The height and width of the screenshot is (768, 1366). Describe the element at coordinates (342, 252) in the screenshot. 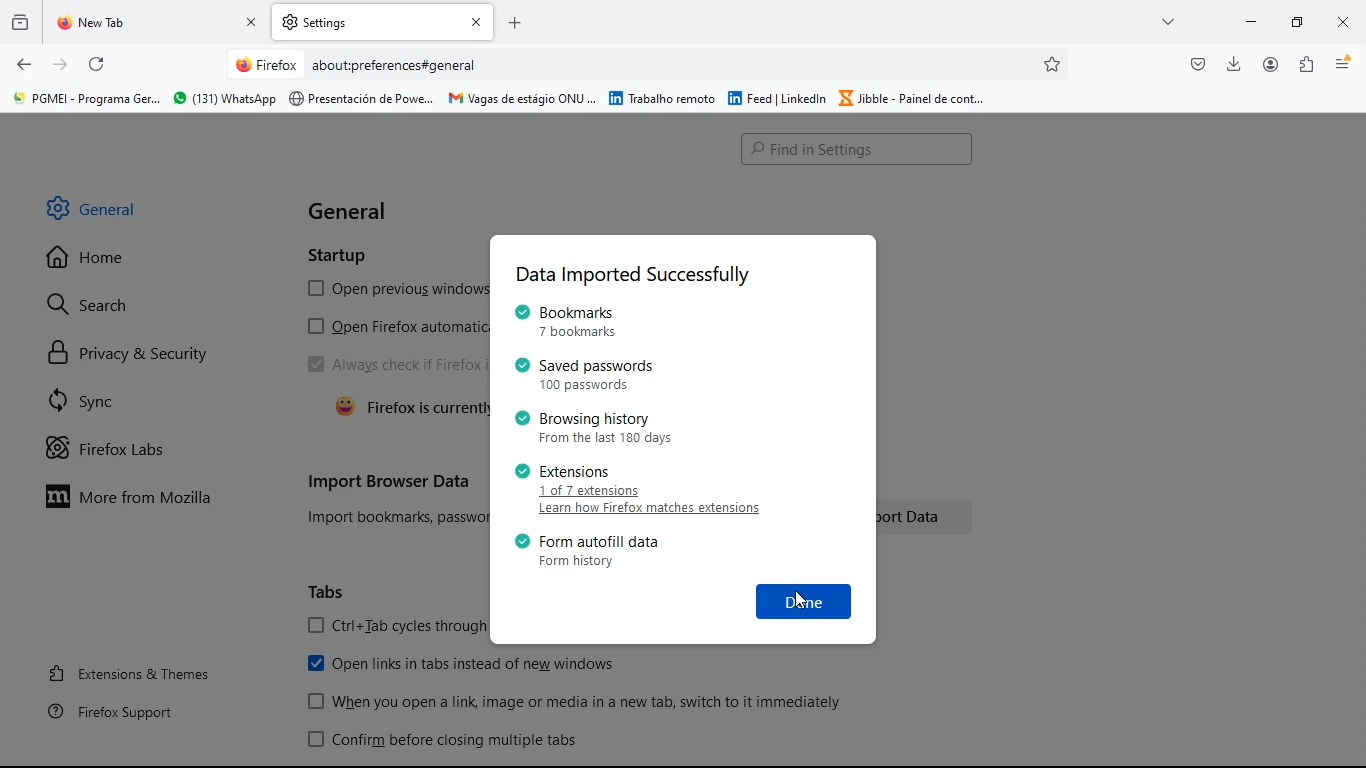

I see `startup` at that location.